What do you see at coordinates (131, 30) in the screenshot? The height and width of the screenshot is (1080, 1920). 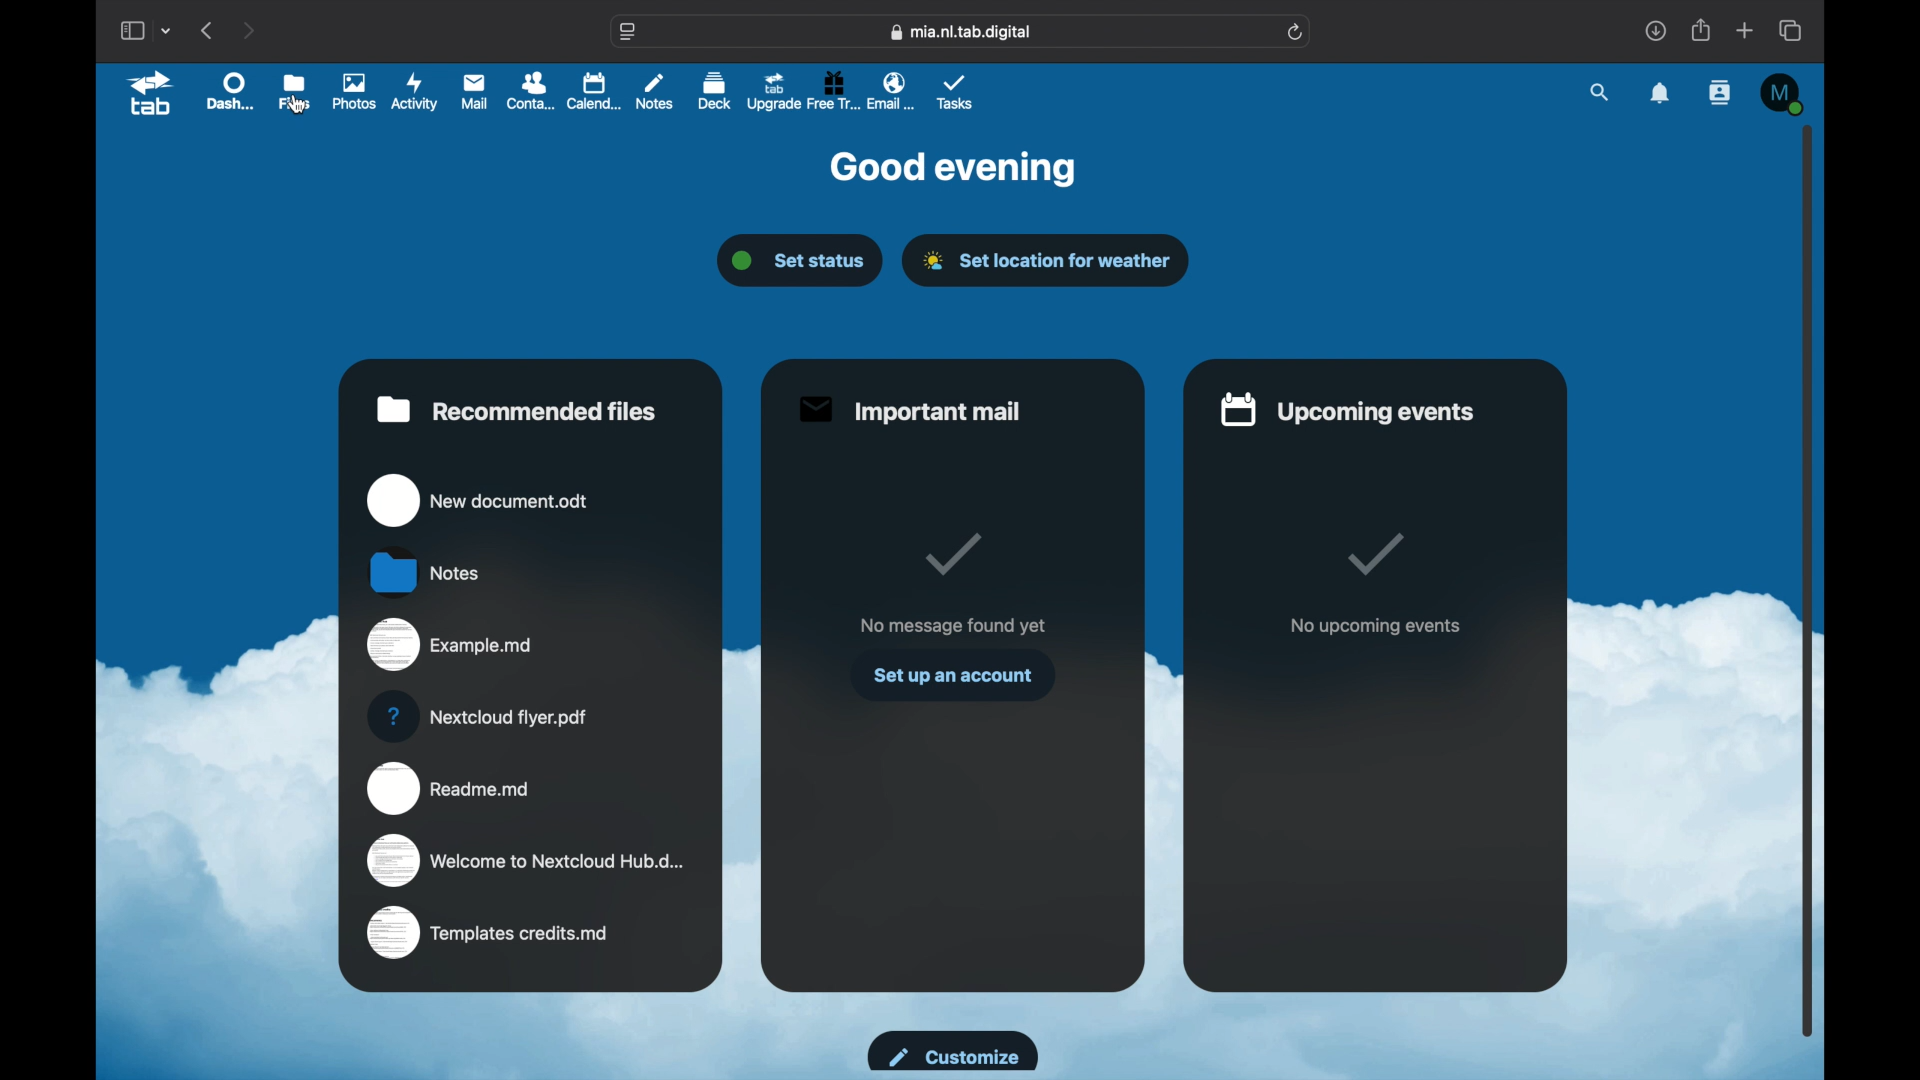 I see `show sidebar` at bounding box center [131, 30].